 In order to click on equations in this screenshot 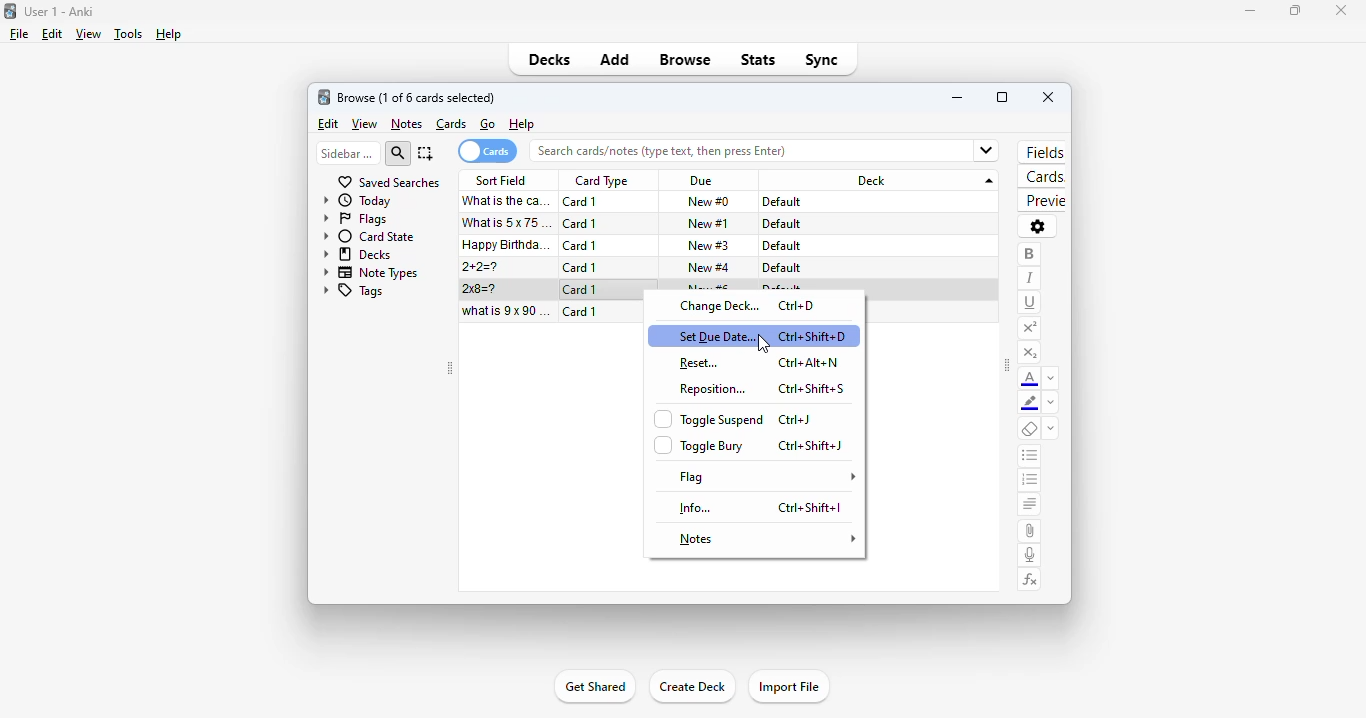, I will do `click(1031, 580)`.